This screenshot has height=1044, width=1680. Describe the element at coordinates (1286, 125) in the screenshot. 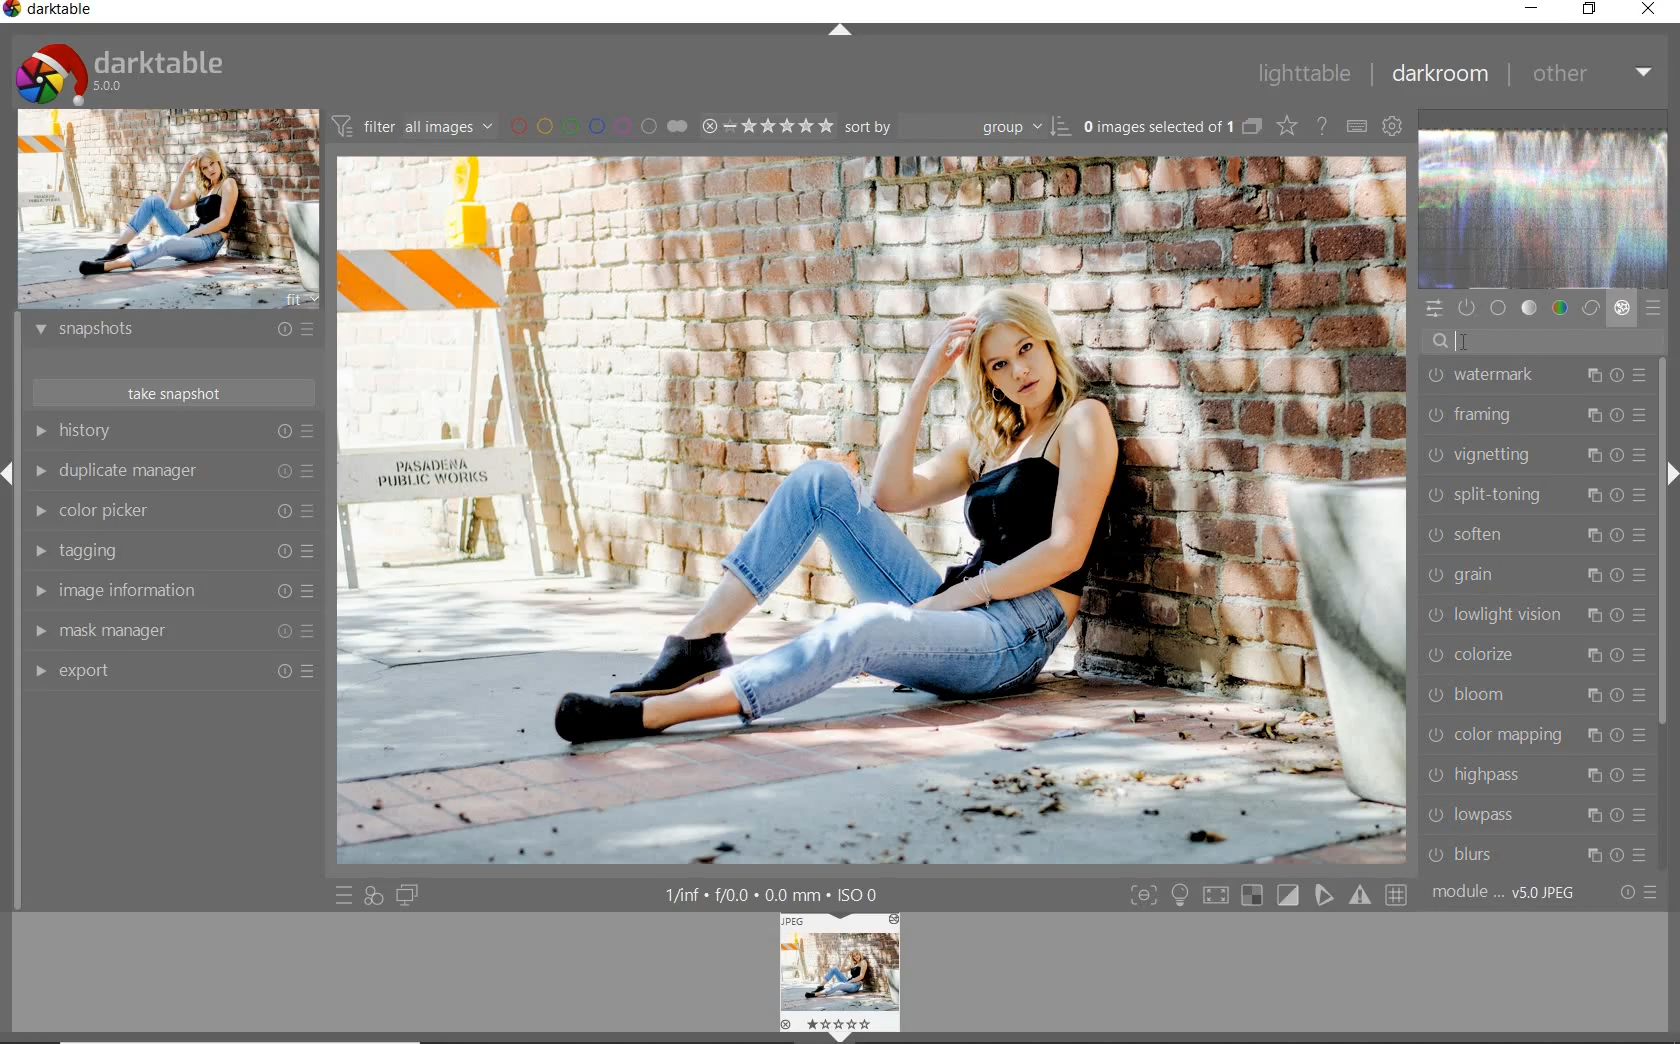

I see `change overlays shown on thumbnails` at that location.